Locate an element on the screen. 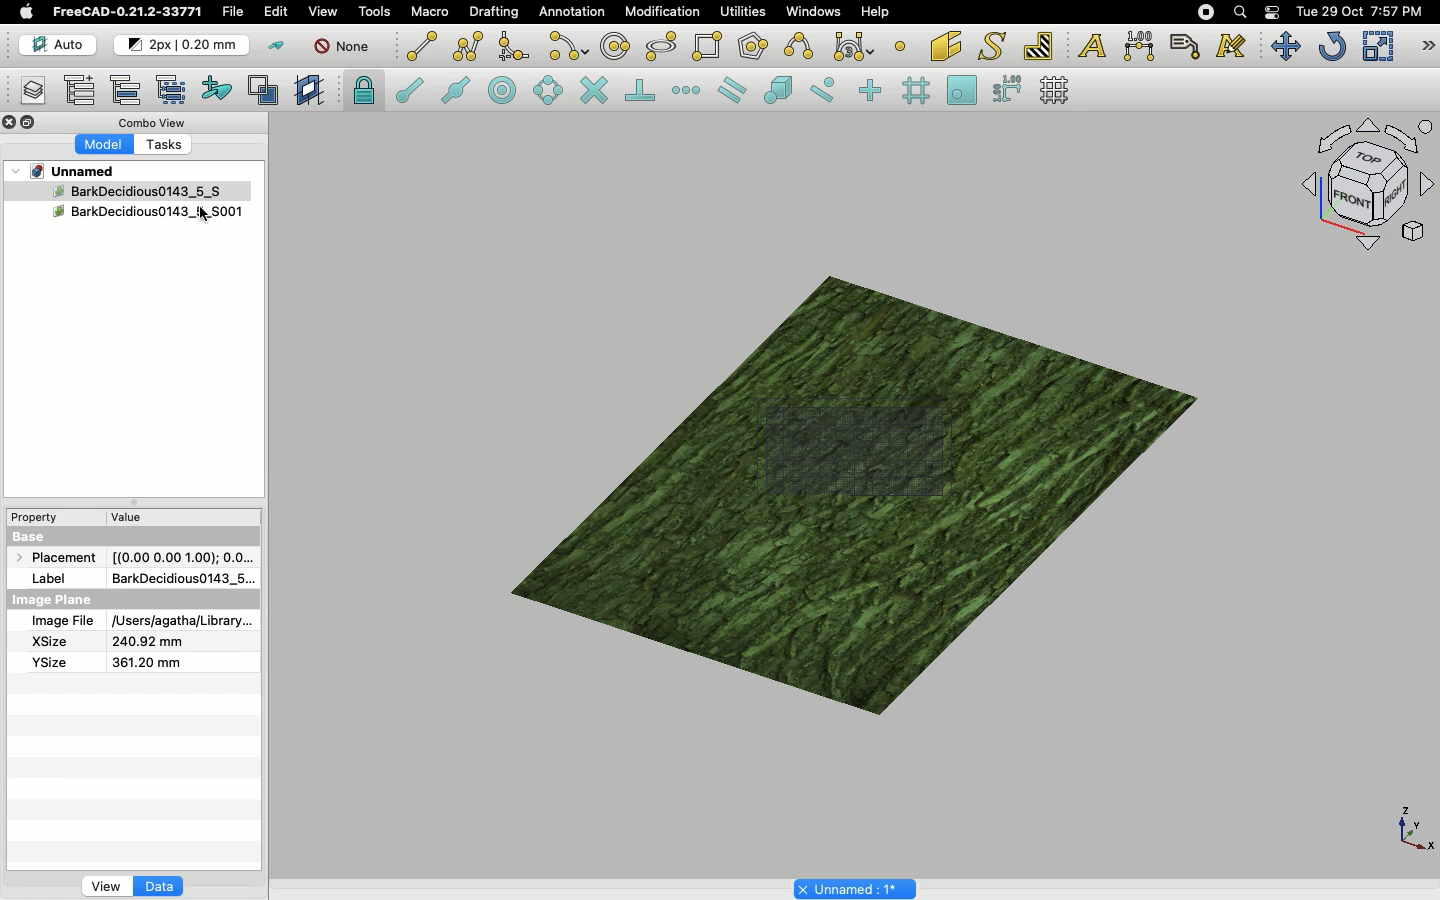 The image size is (1440, 900). Selecting edit is located at coordinates (280, 13).